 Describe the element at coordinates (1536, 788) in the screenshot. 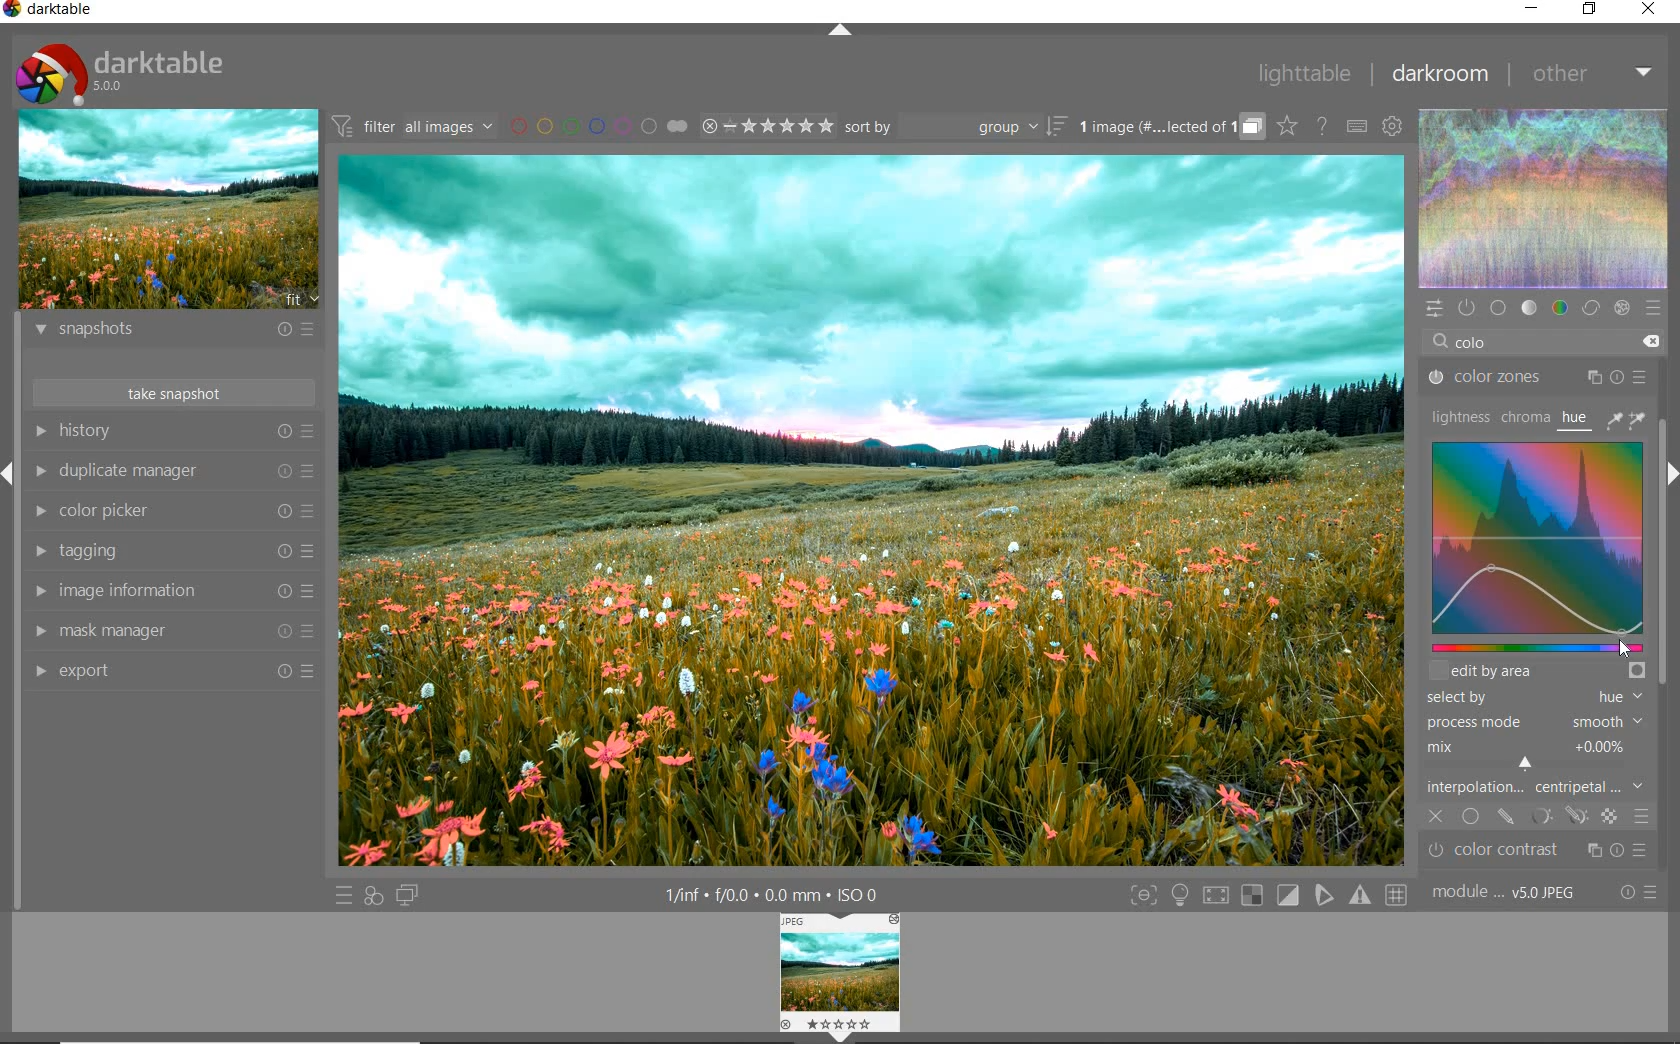

I see `interpolation` at that location.